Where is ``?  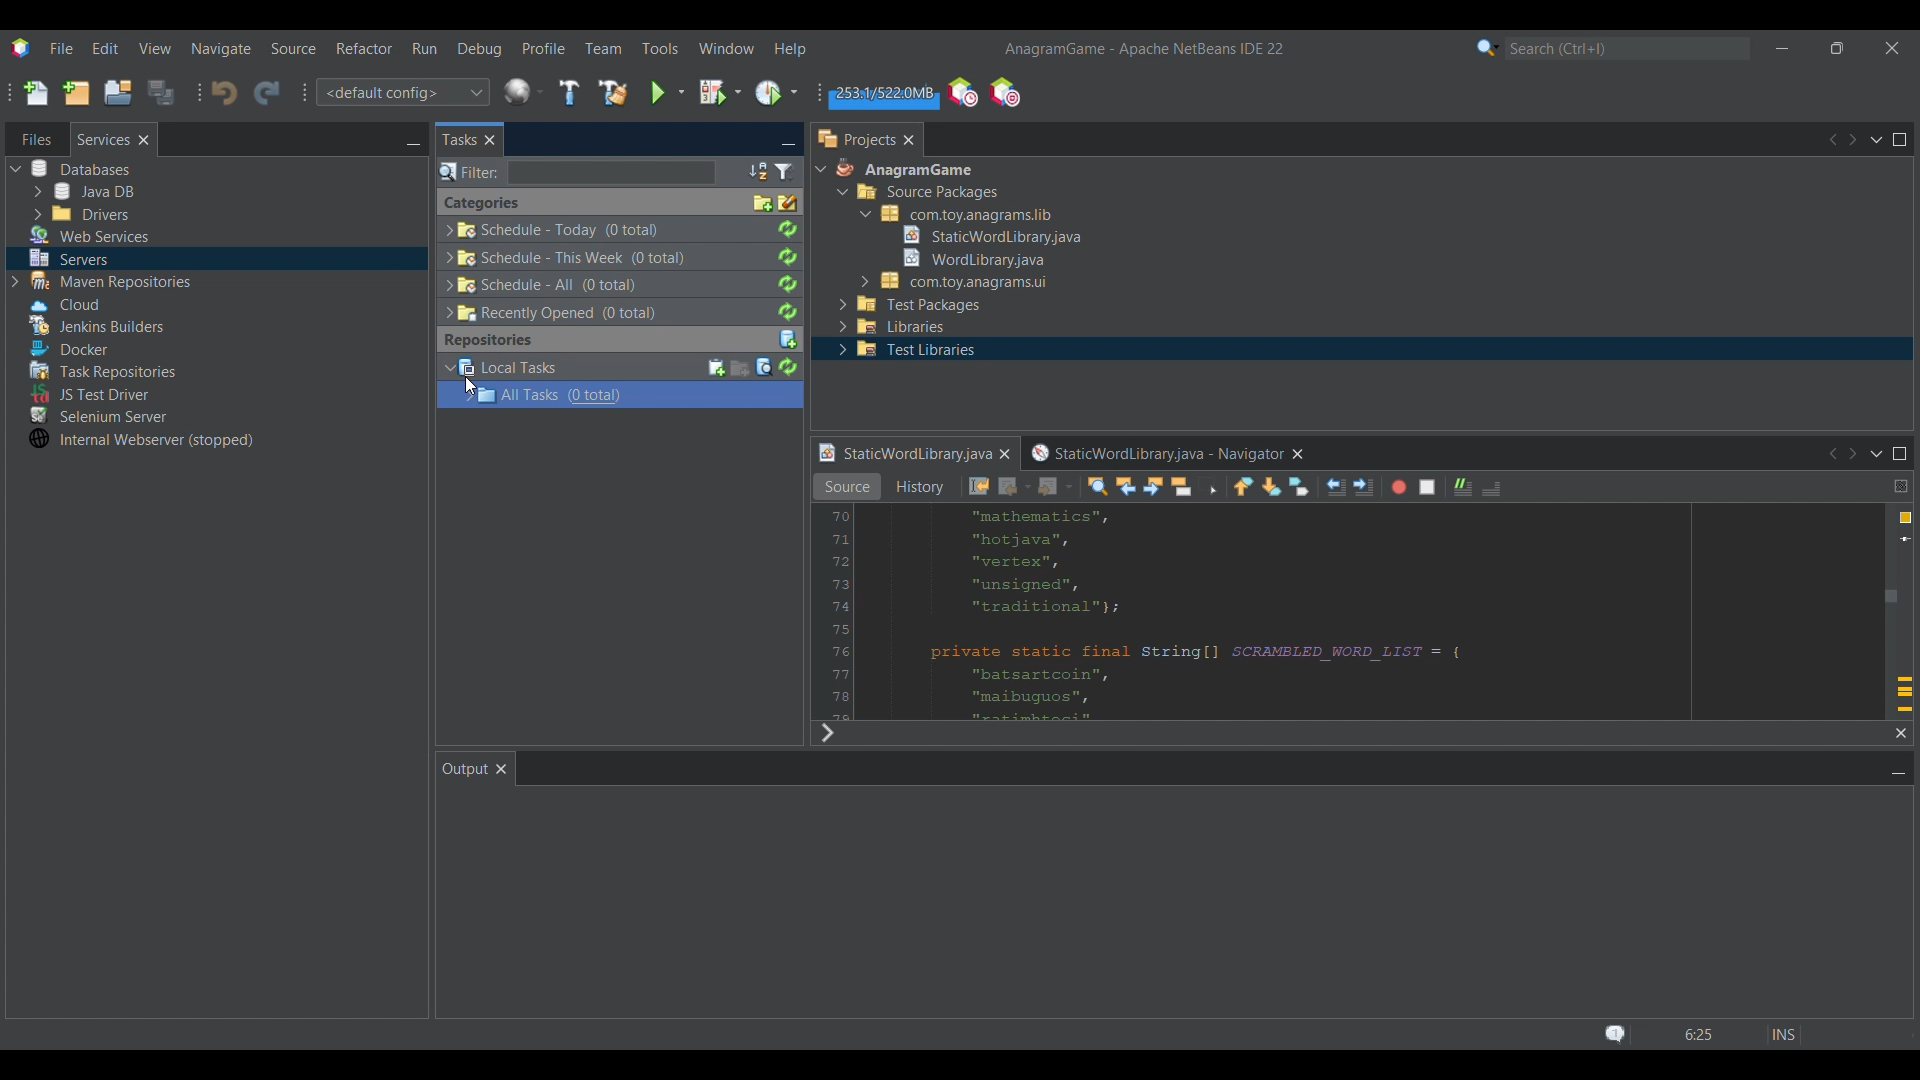
 is located at coordinates (616, 394).